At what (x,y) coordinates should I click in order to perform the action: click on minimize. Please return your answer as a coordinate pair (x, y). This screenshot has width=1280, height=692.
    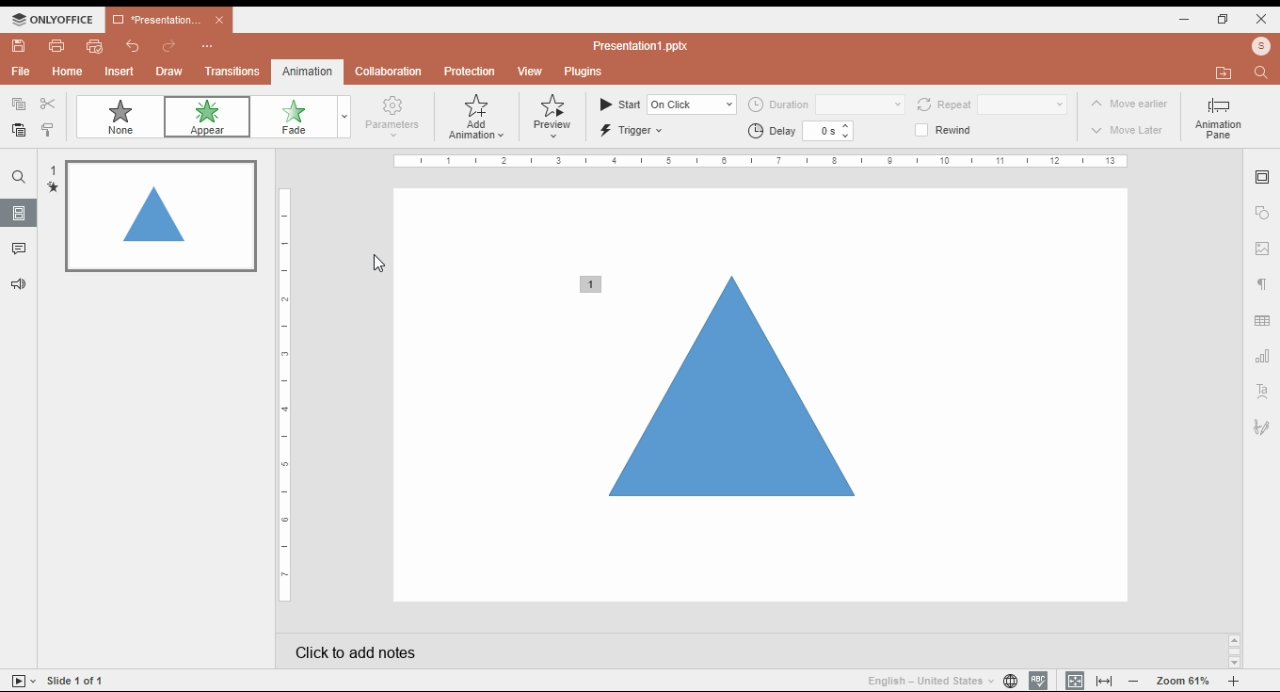
    Looking at the image, I should click on (1185, 20).